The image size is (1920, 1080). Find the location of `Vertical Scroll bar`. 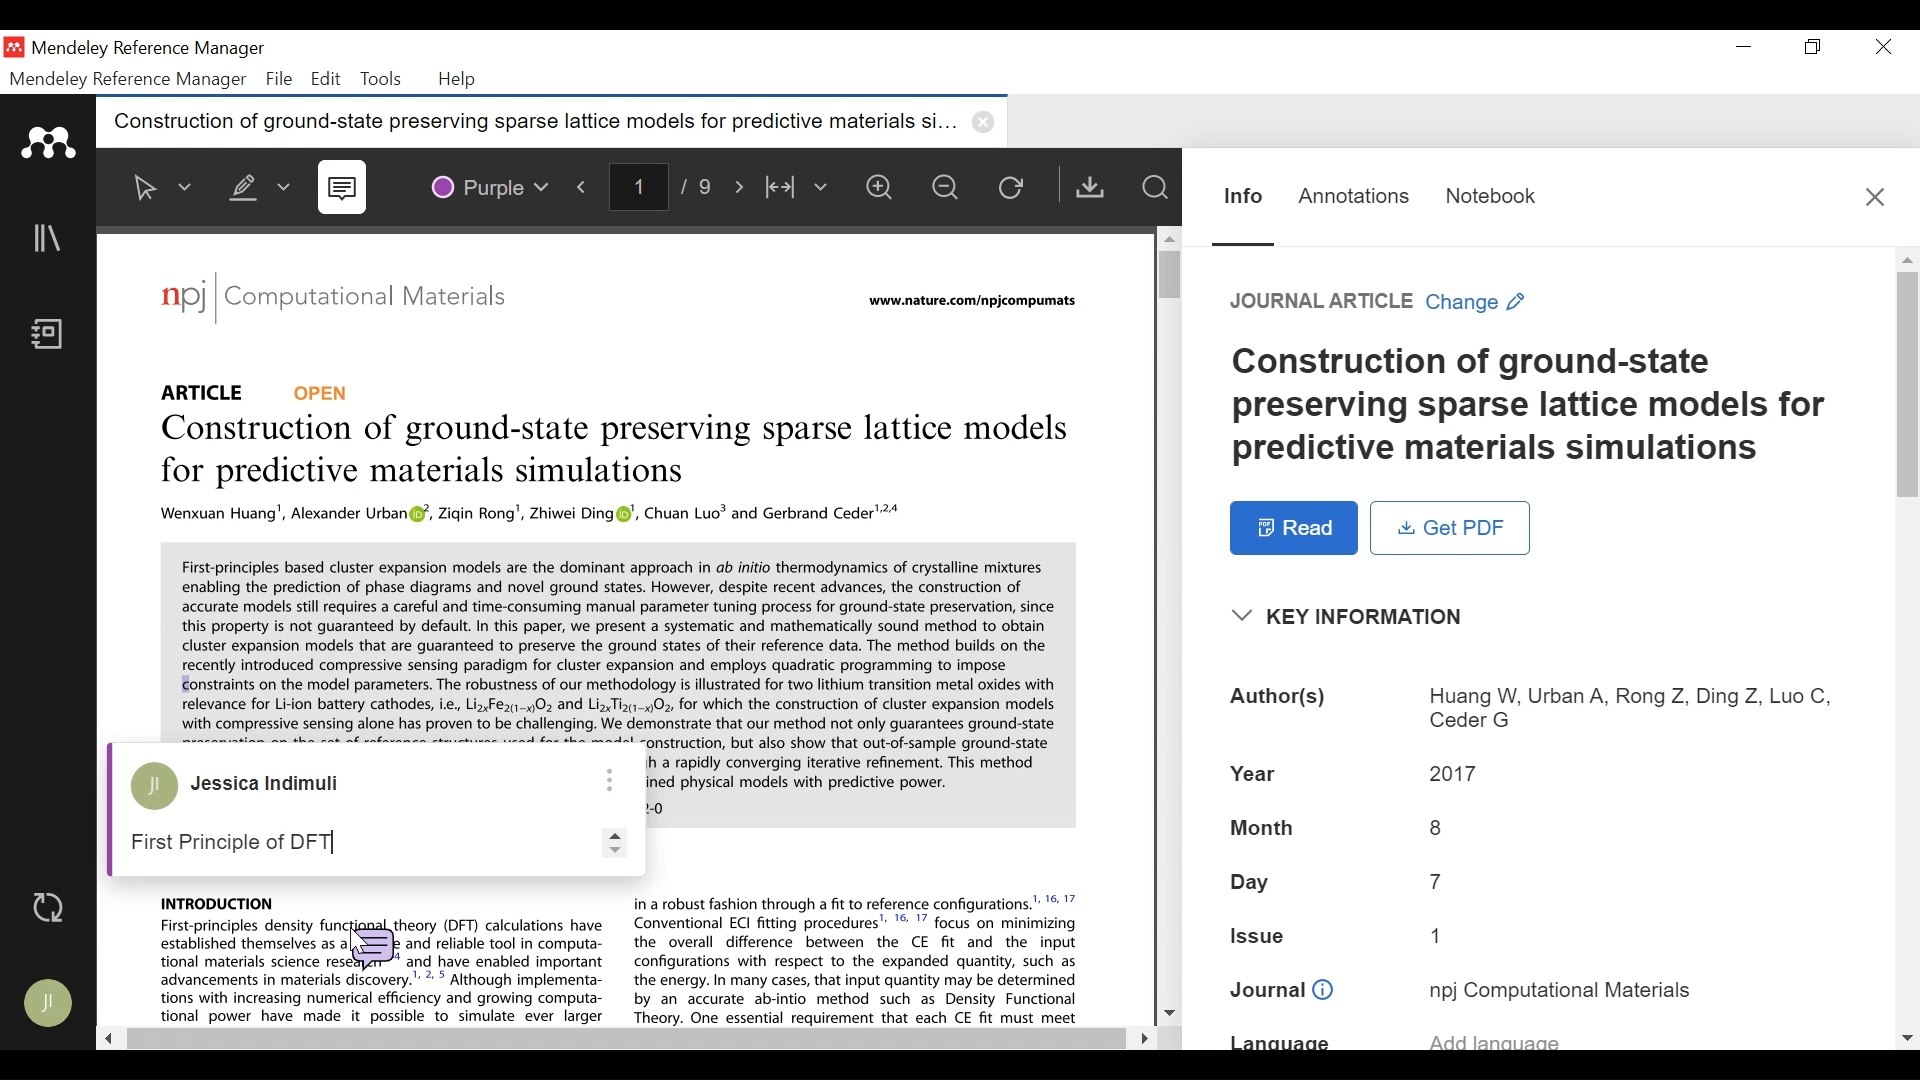

Vertical Scroll bar is located at coordinates (1166, 275).